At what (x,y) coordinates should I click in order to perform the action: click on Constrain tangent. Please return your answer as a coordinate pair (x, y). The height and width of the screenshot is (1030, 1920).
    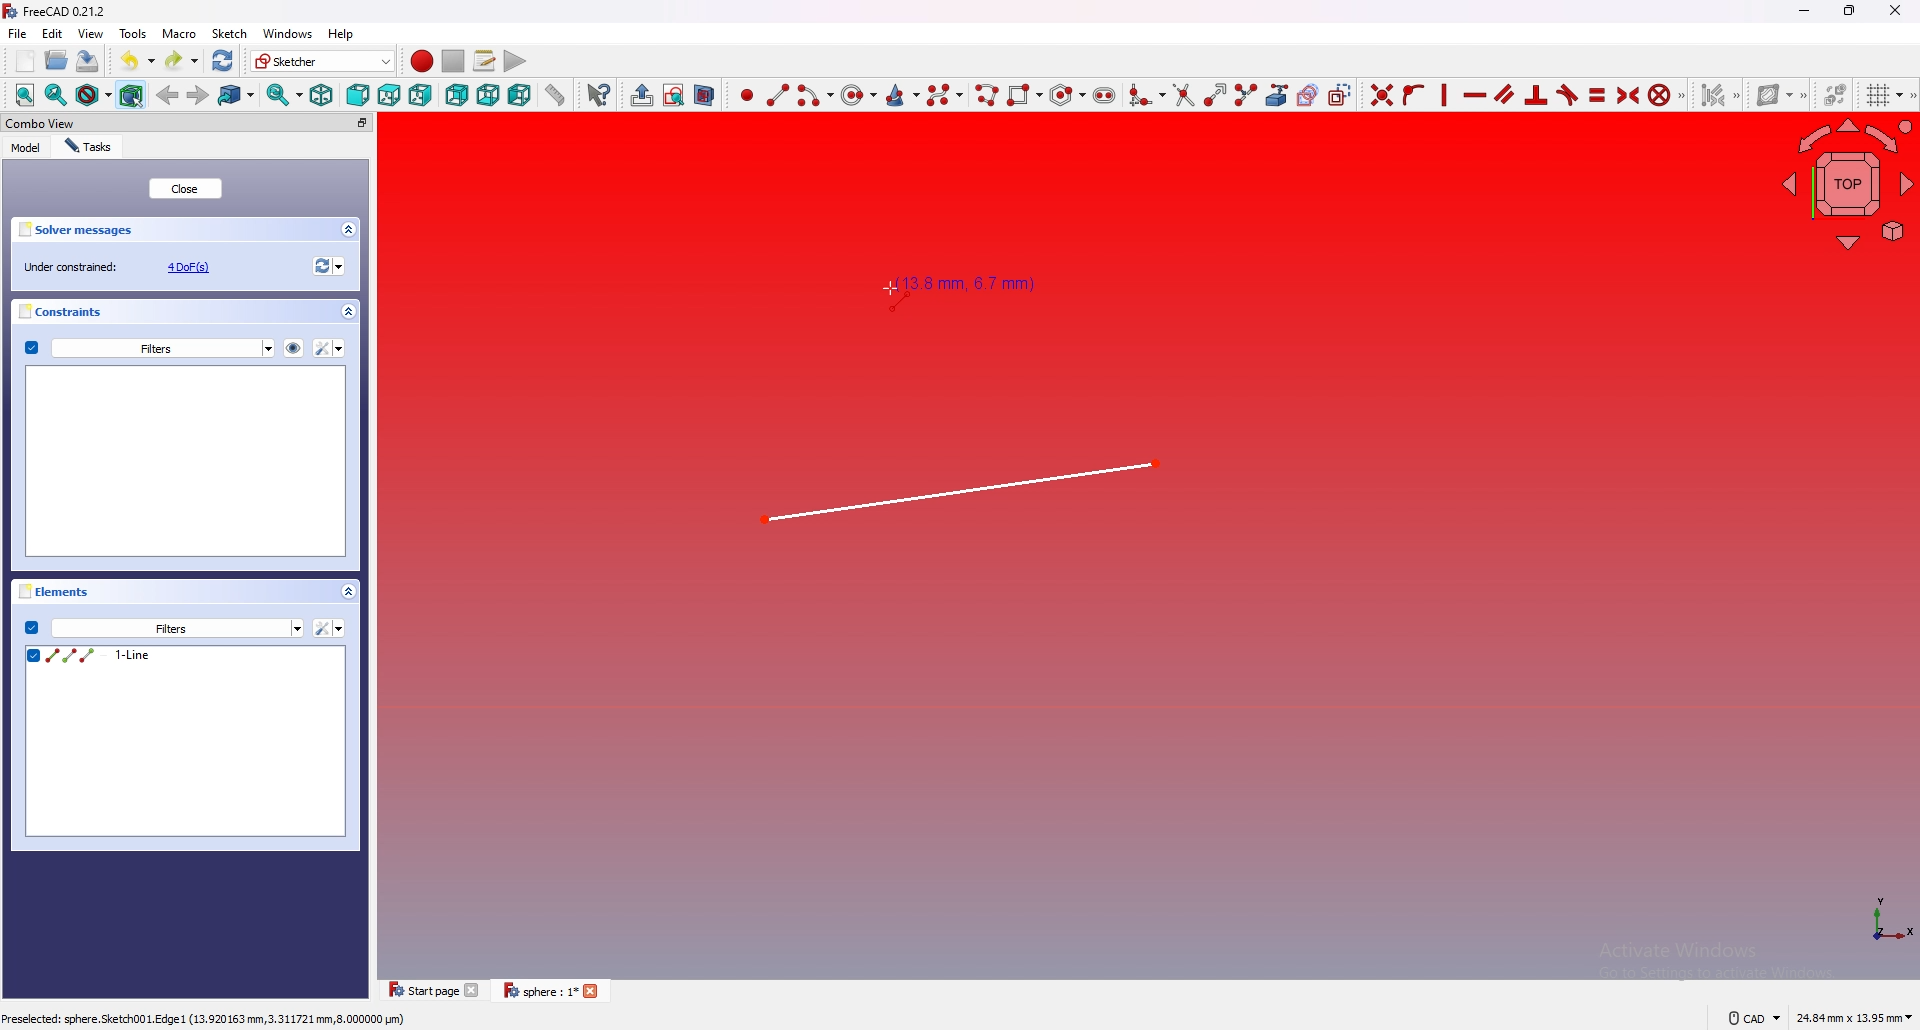
    Looking at the image, I should click on (1567, 95).